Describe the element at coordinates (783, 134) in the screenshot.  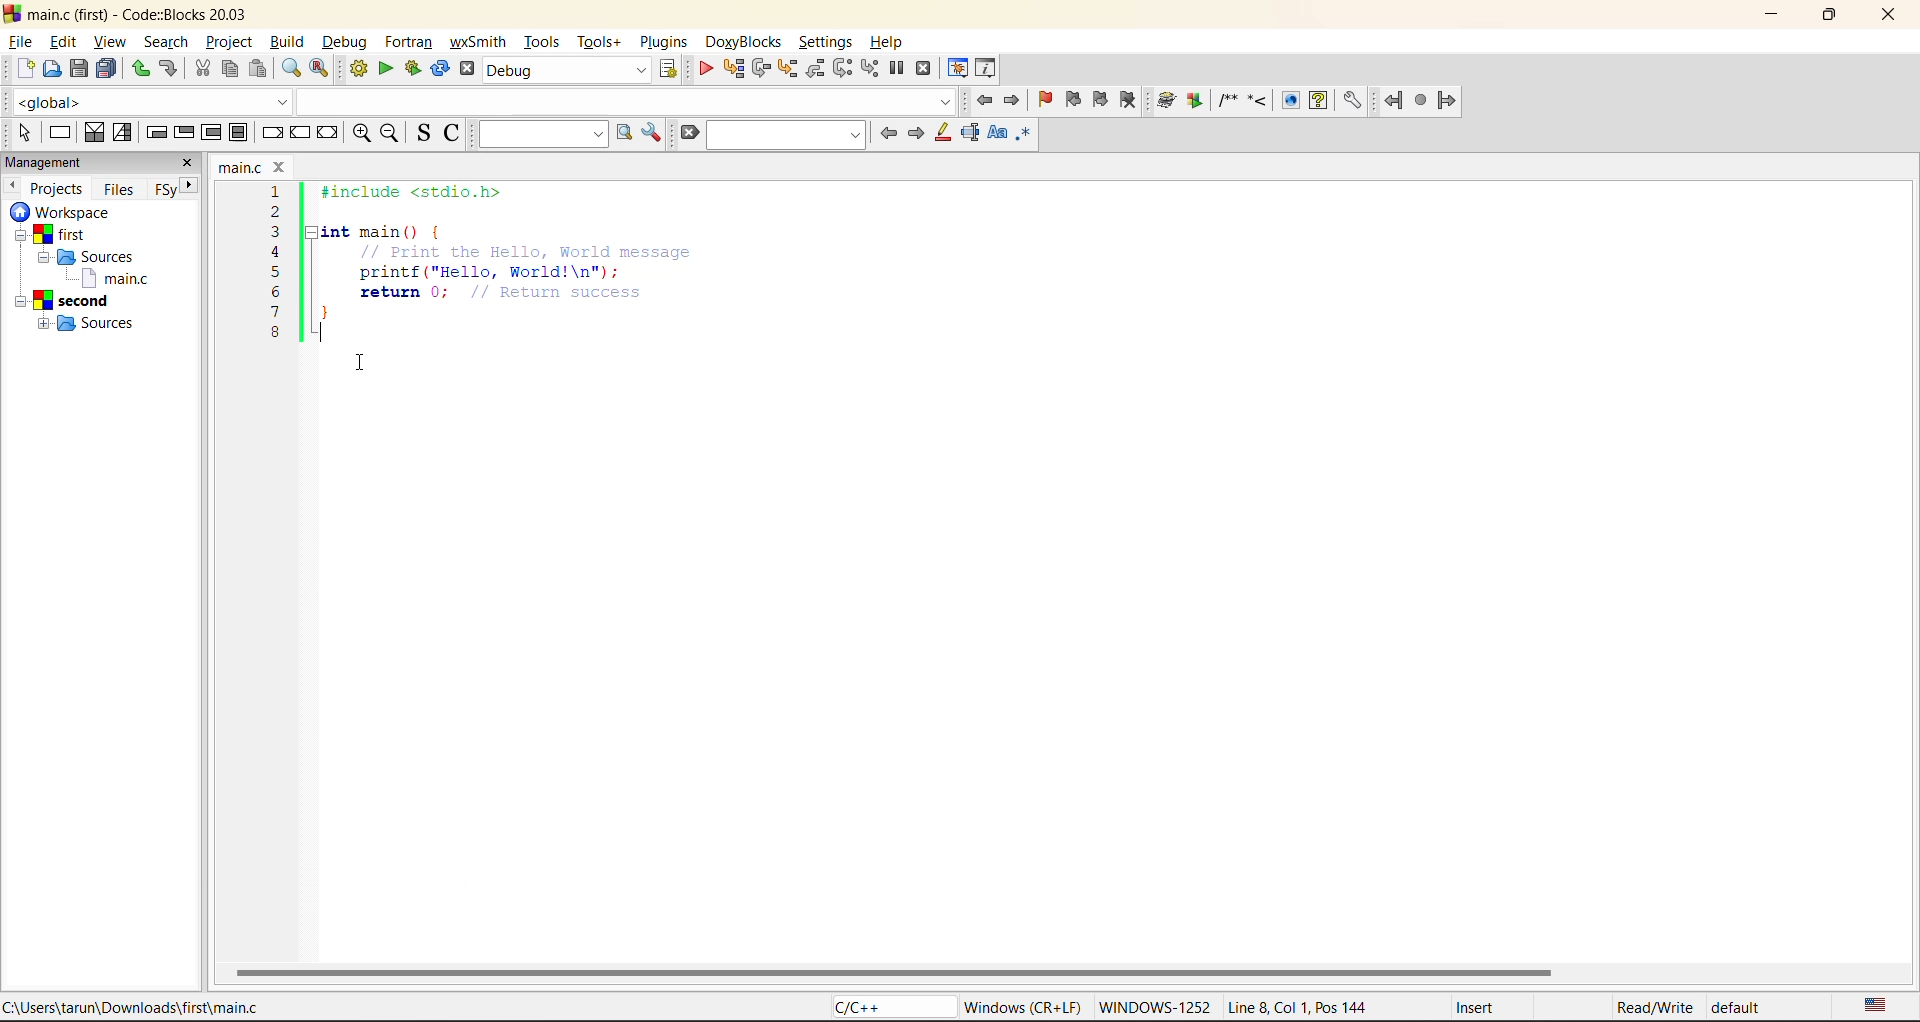
I see `search` at that location.